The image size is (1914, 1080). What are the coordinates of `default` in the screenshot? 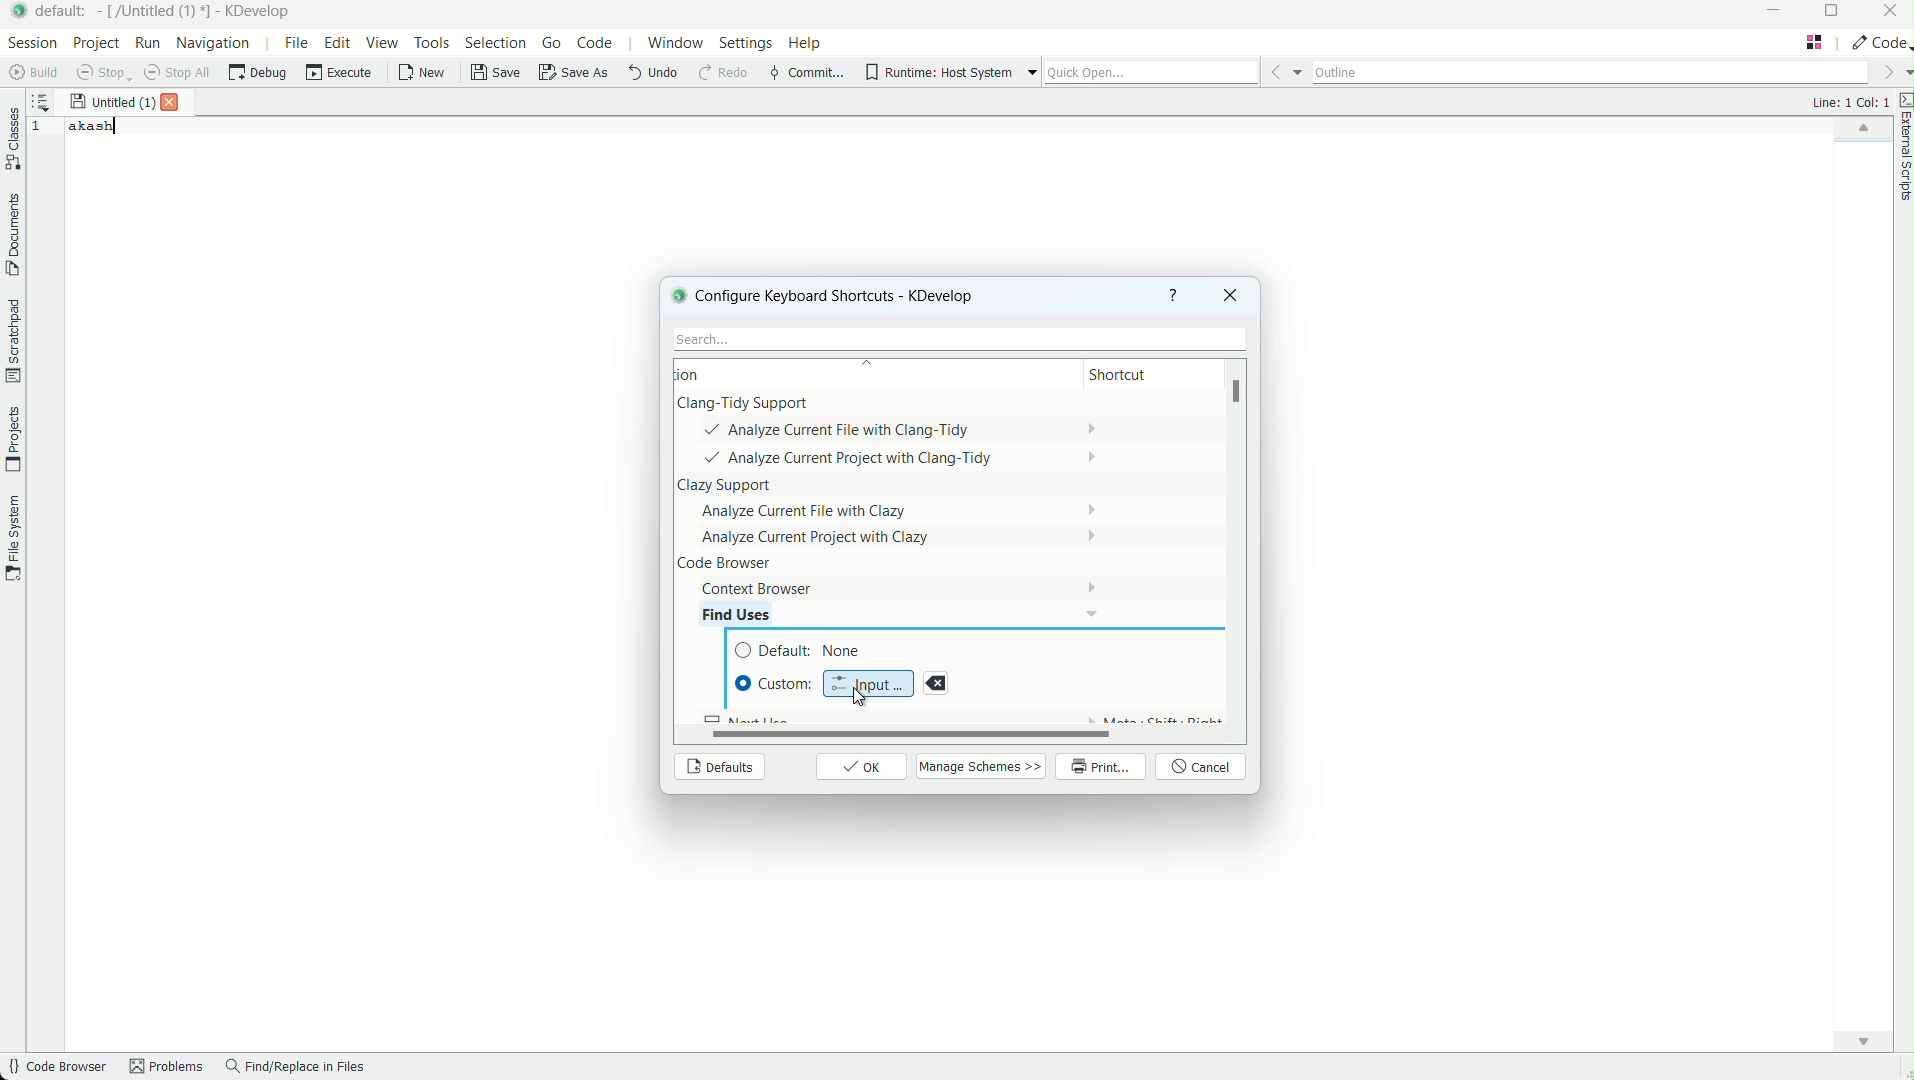 It's located at (65, 10).